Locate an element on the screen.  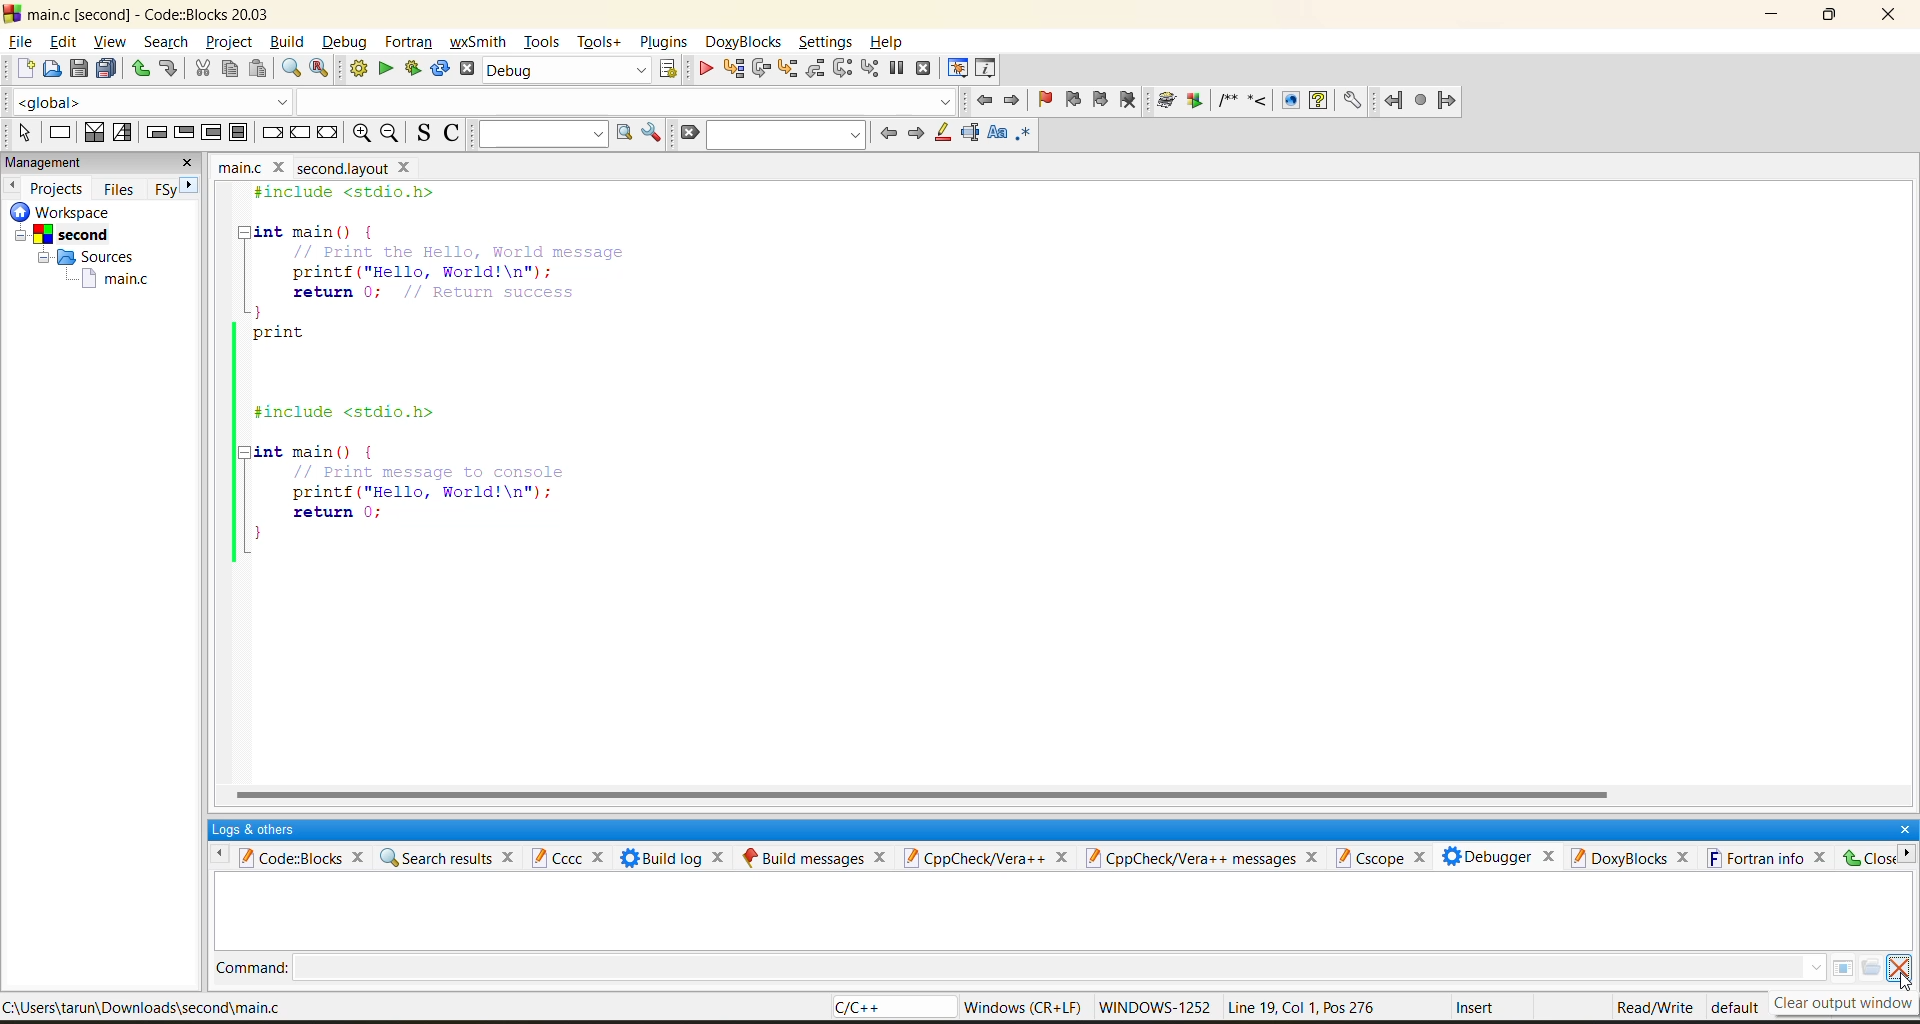
jump forward is located at coordinates (1013, 99).